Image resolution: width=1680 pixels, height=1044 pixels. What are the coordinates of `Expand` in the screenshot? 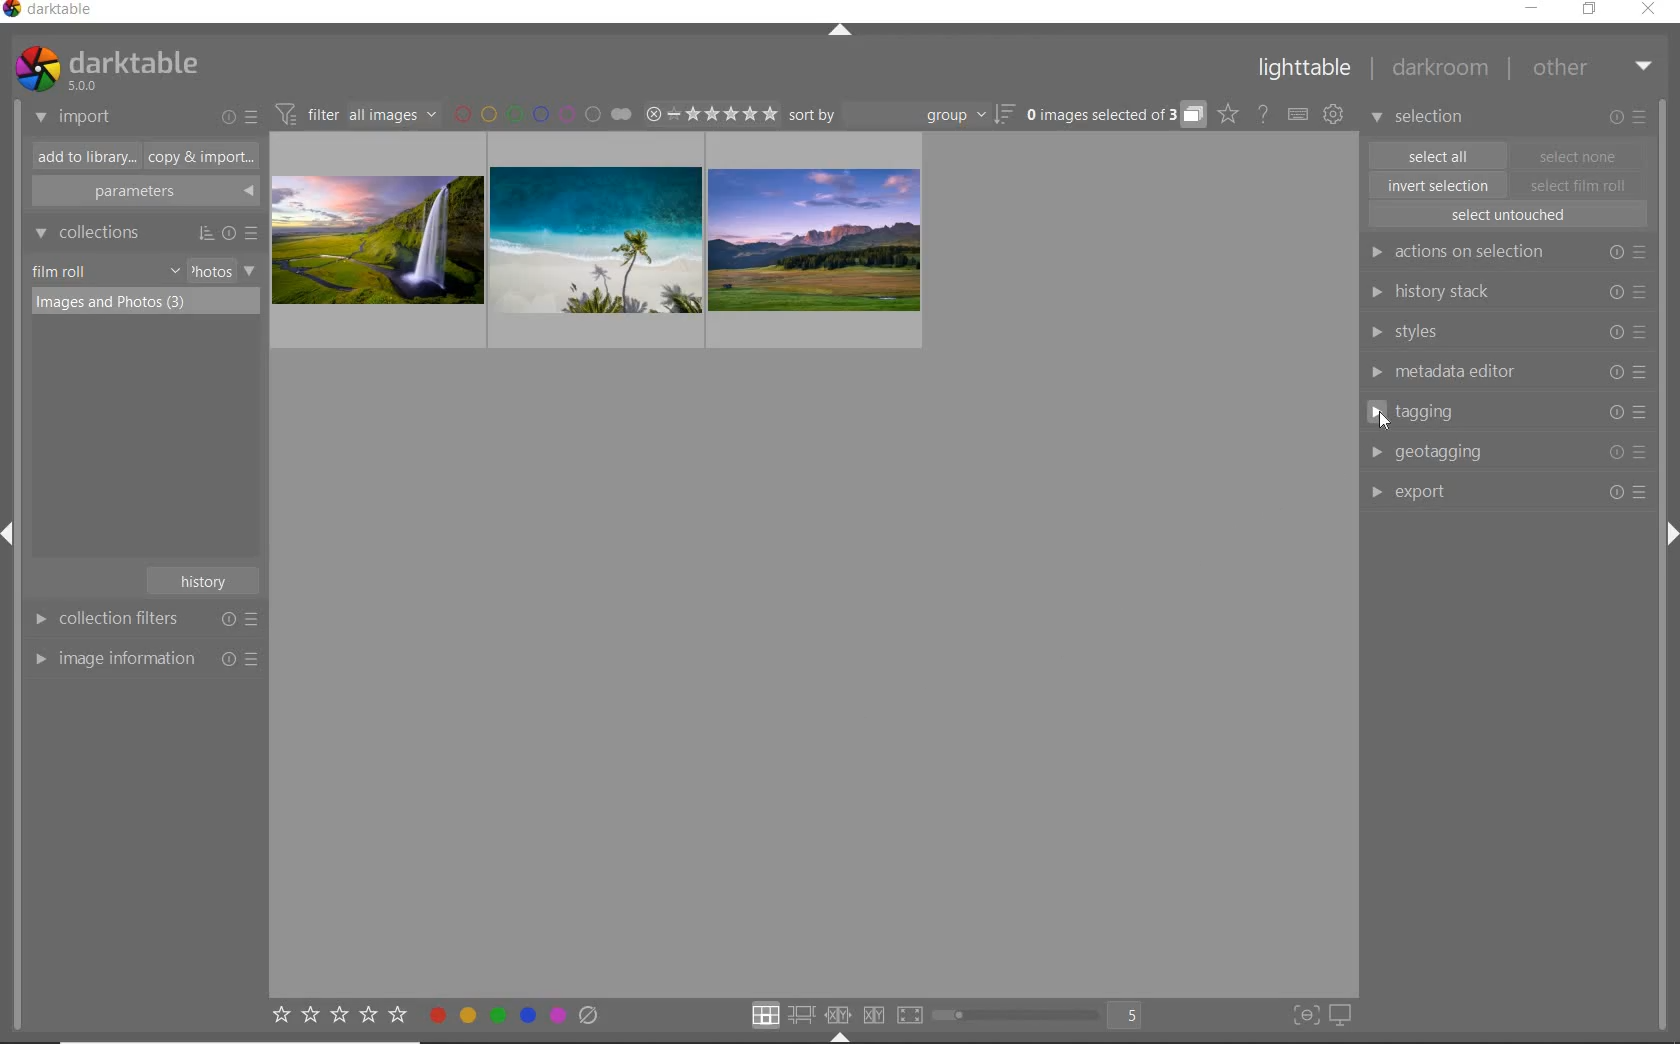 It's located at (1668, 529).